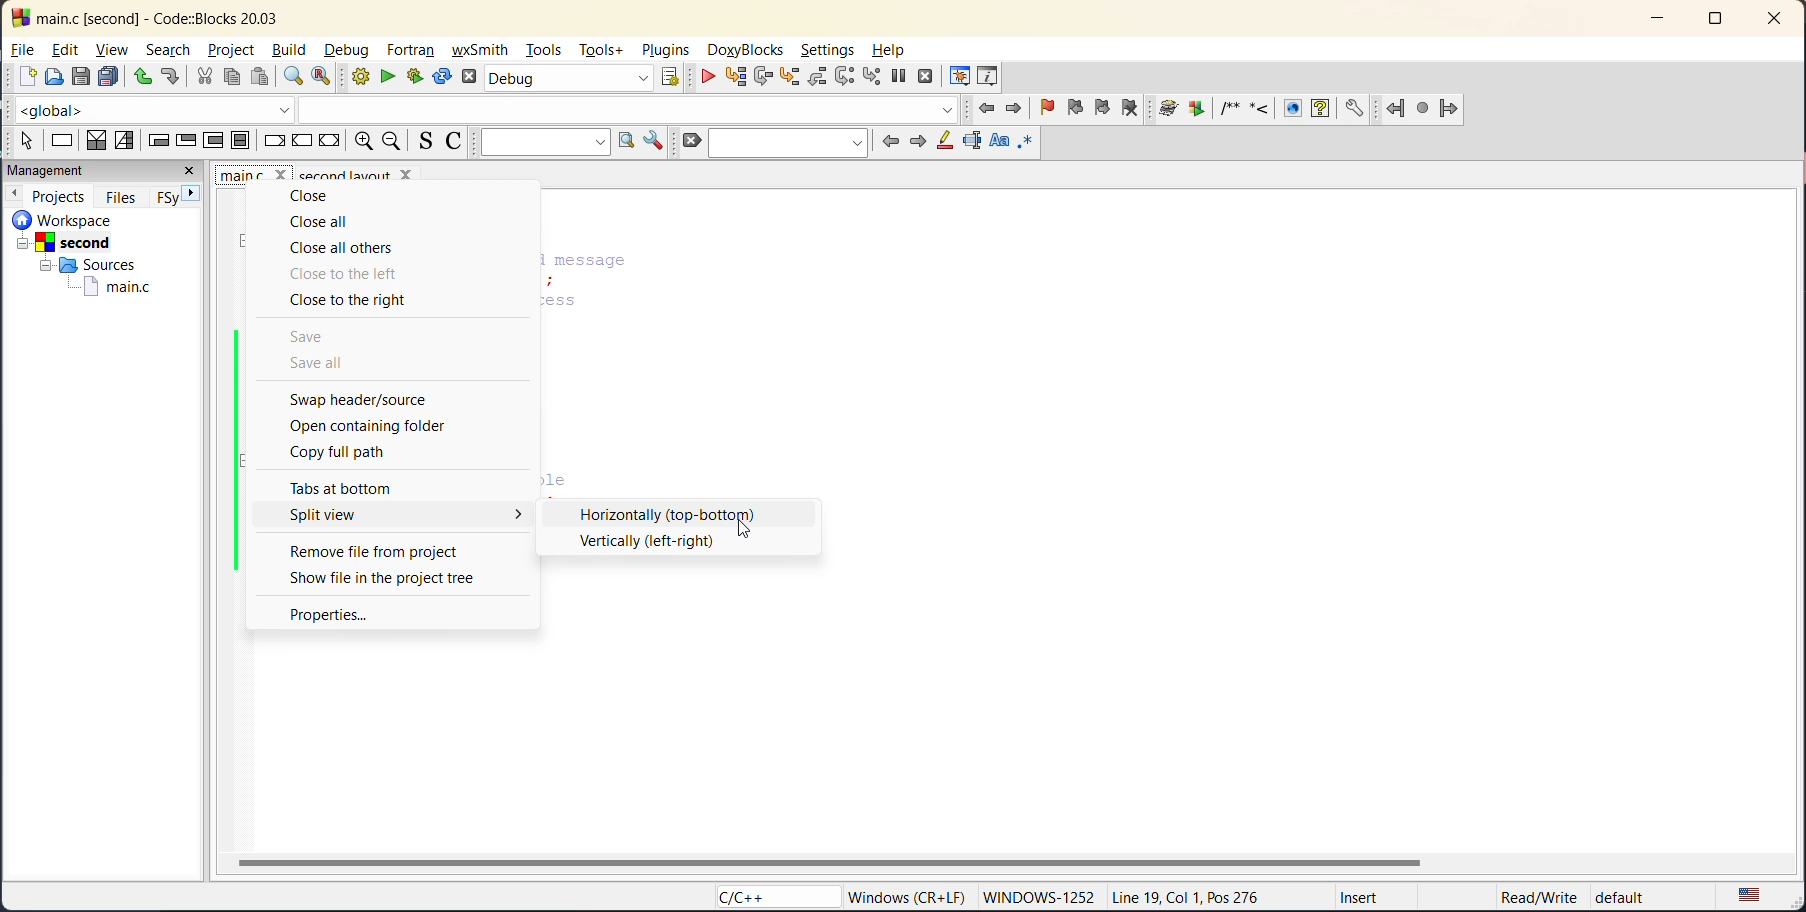 This screenshot has width=1806, height=912. What do you see at coordinates (867, 76) in the screenshot?
I see `step into instruction` at bounding box center [867, 76].